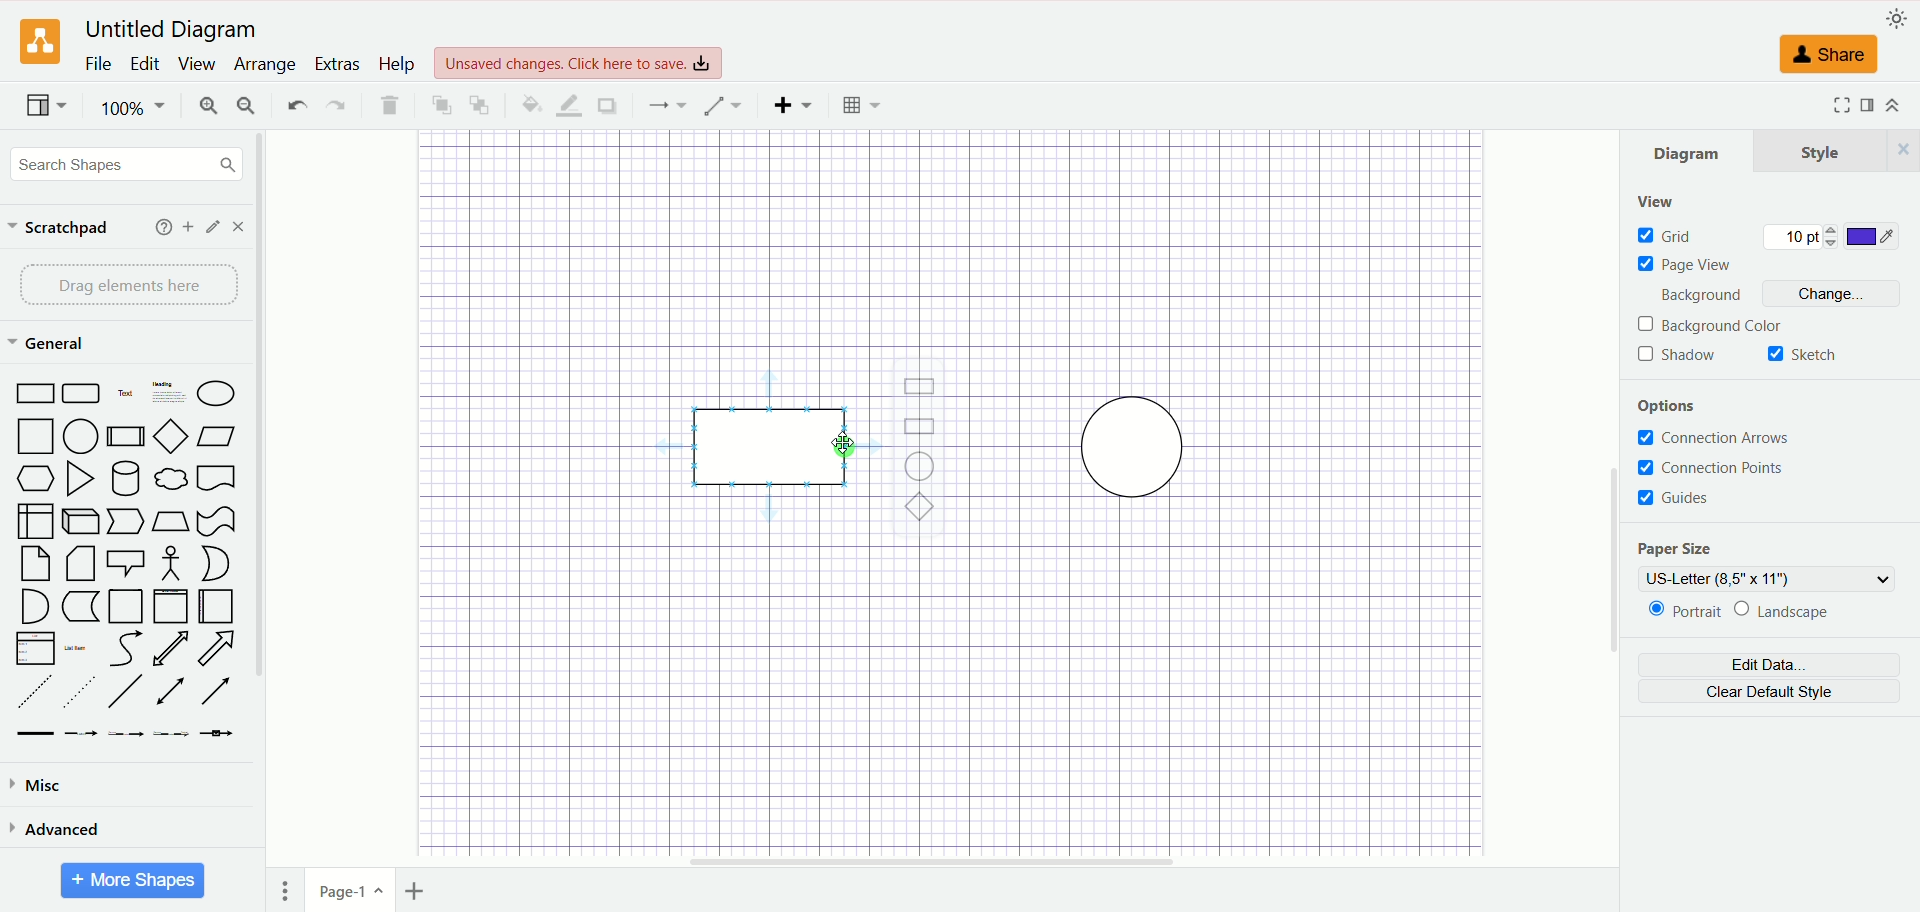 This screenshot has height=912, width=1920. Describe the element at coordinates (769, 449) in the screenshot. I see `rectangle` at that location.